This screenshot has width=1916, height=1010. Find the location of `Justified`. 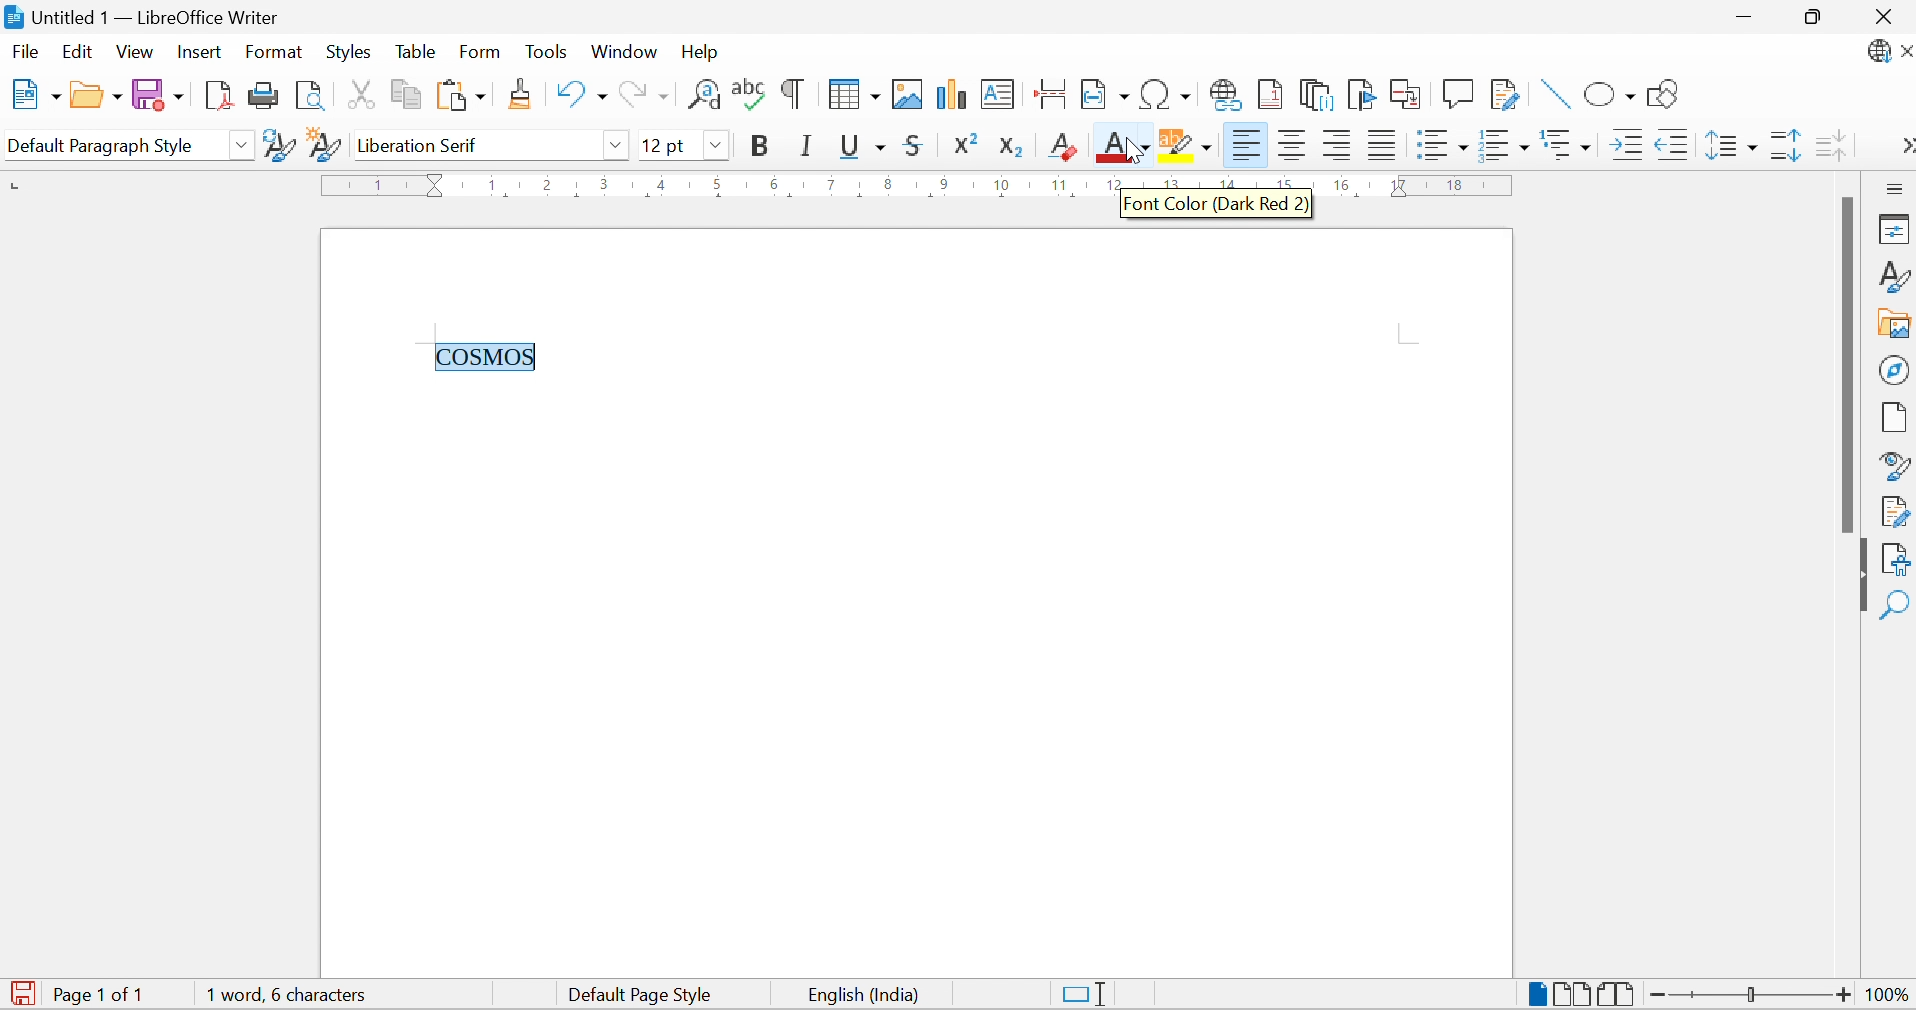

Justified is located at coordinates (1381, 145).